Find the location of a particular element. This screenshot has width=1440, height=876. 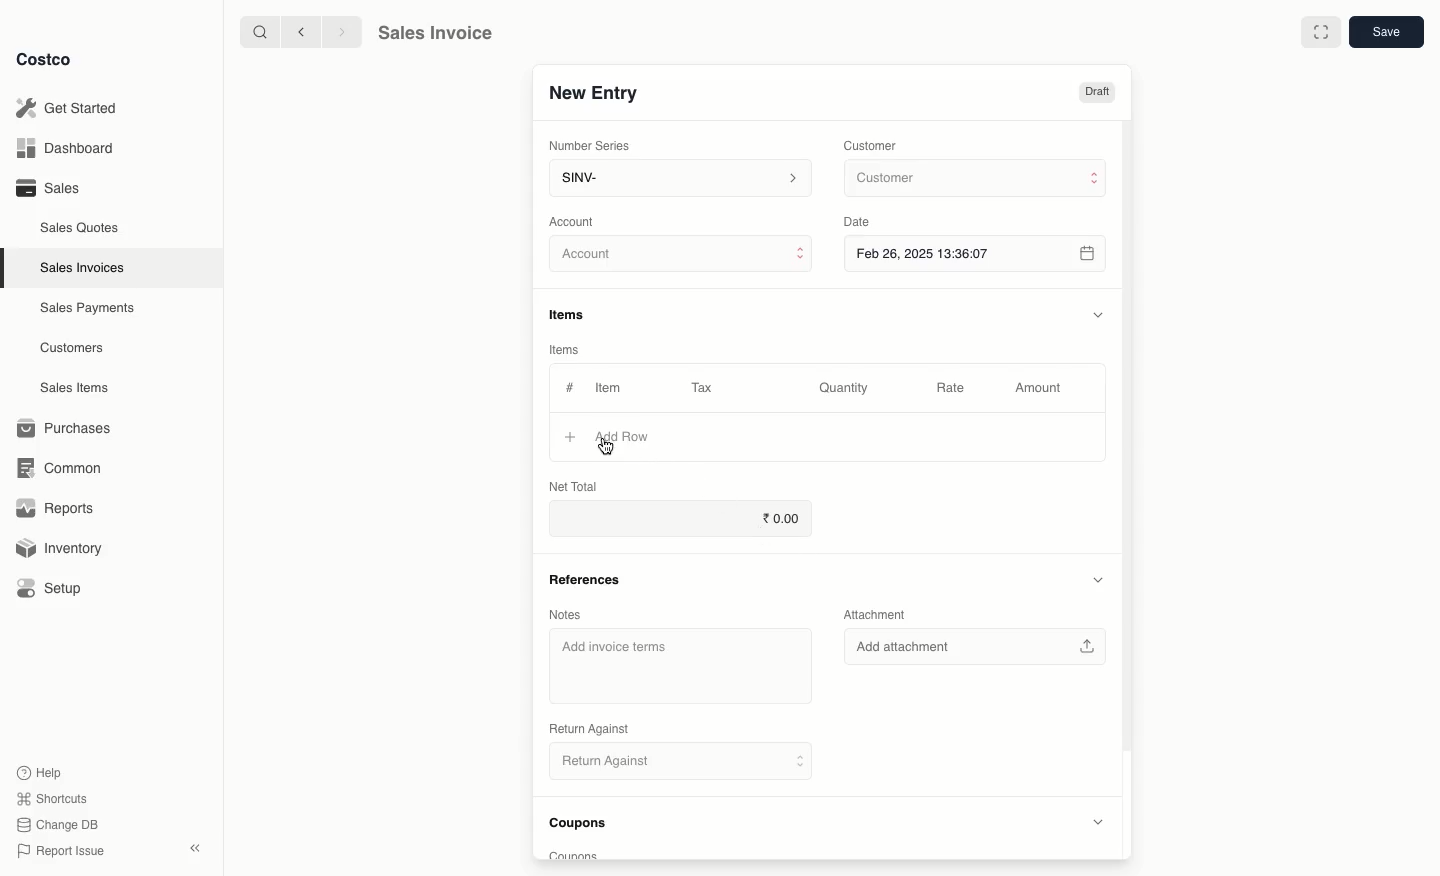

Rate is located at coordinates (953, 388).